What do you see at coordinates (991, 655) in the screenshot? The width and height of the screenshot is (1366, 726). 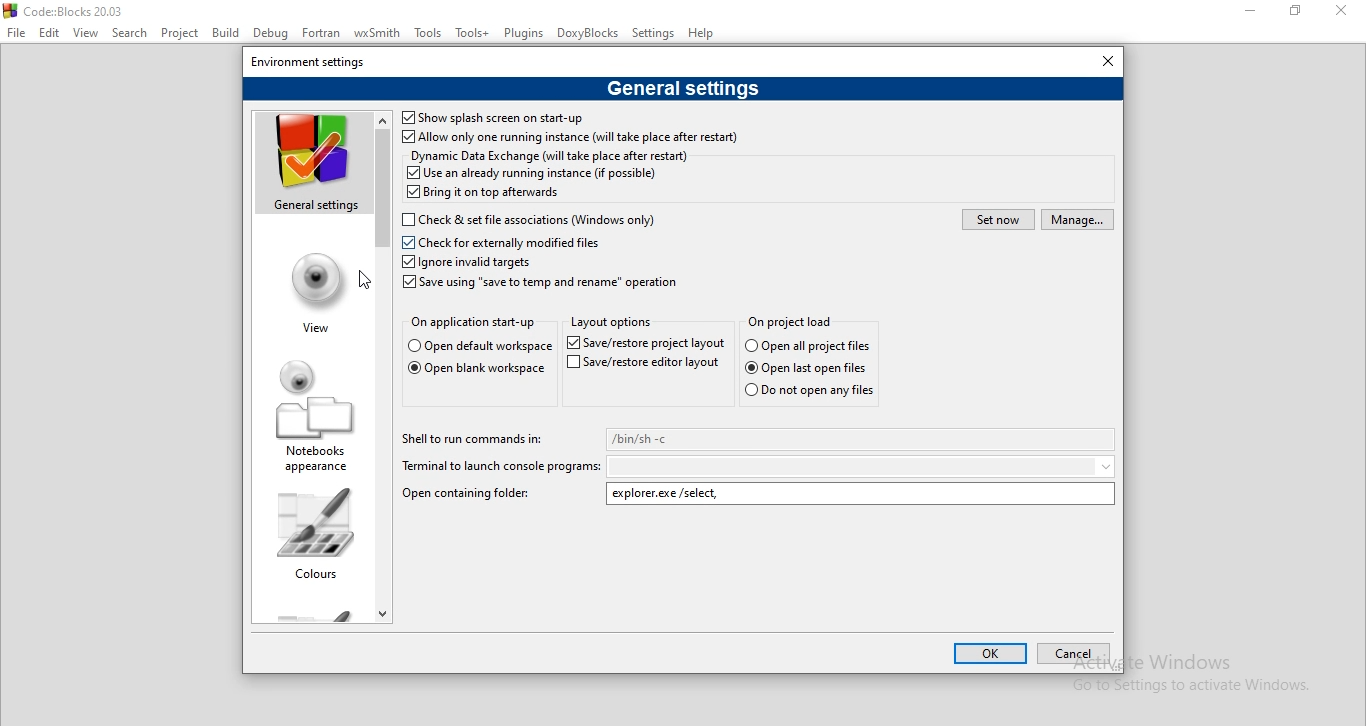 I see `ok` at bounding box center [991, 655].